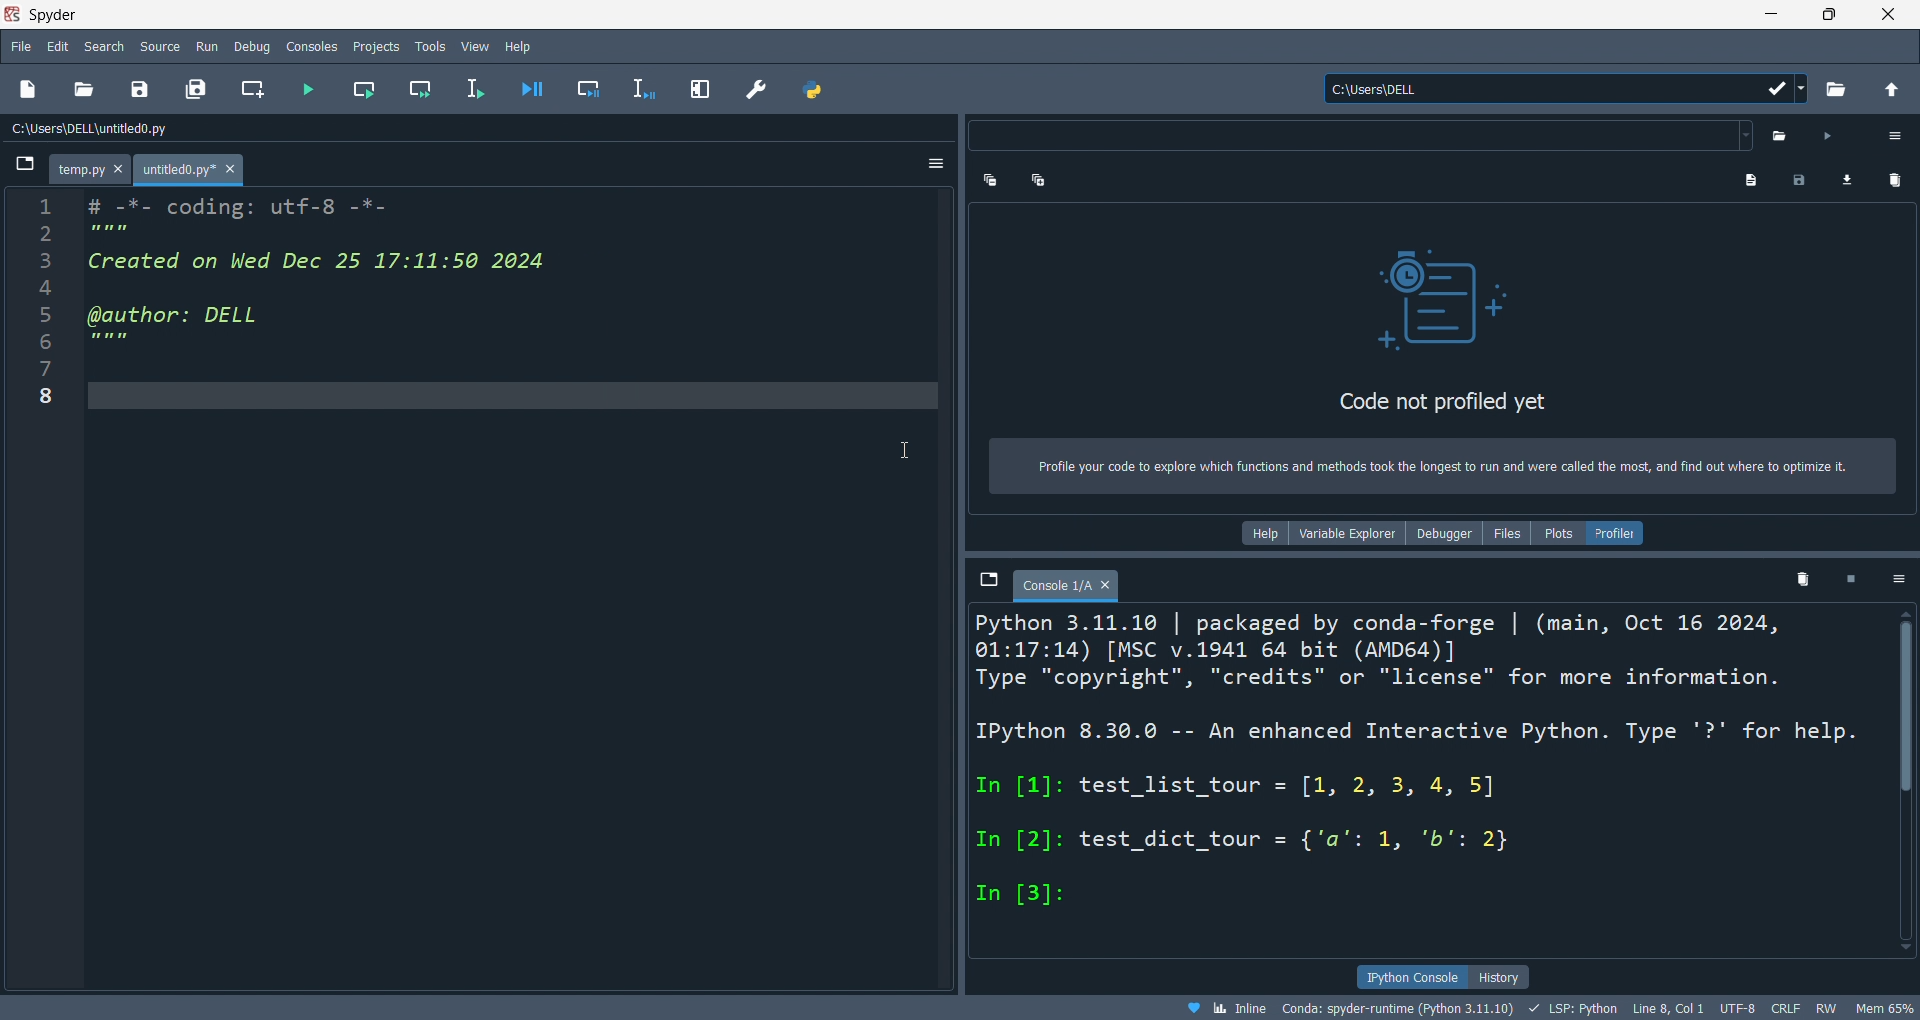 This screenshot has height=1020, width=1920. What do you see at coordinates (190, 171) in the screenshot?
I see `tab - untitled0.py` at bounding box center [190, 171].